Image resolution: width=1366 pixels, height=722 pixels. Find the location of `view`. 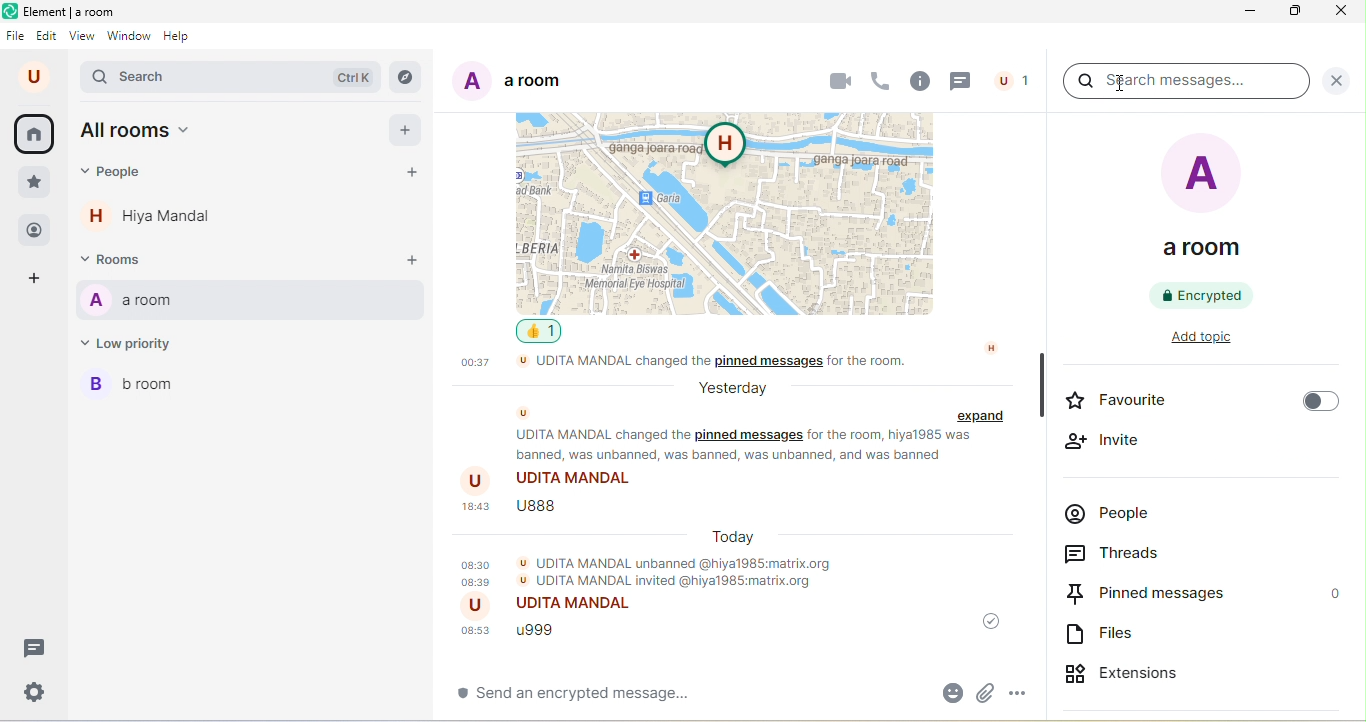

view is located at coordinates (82, 39).